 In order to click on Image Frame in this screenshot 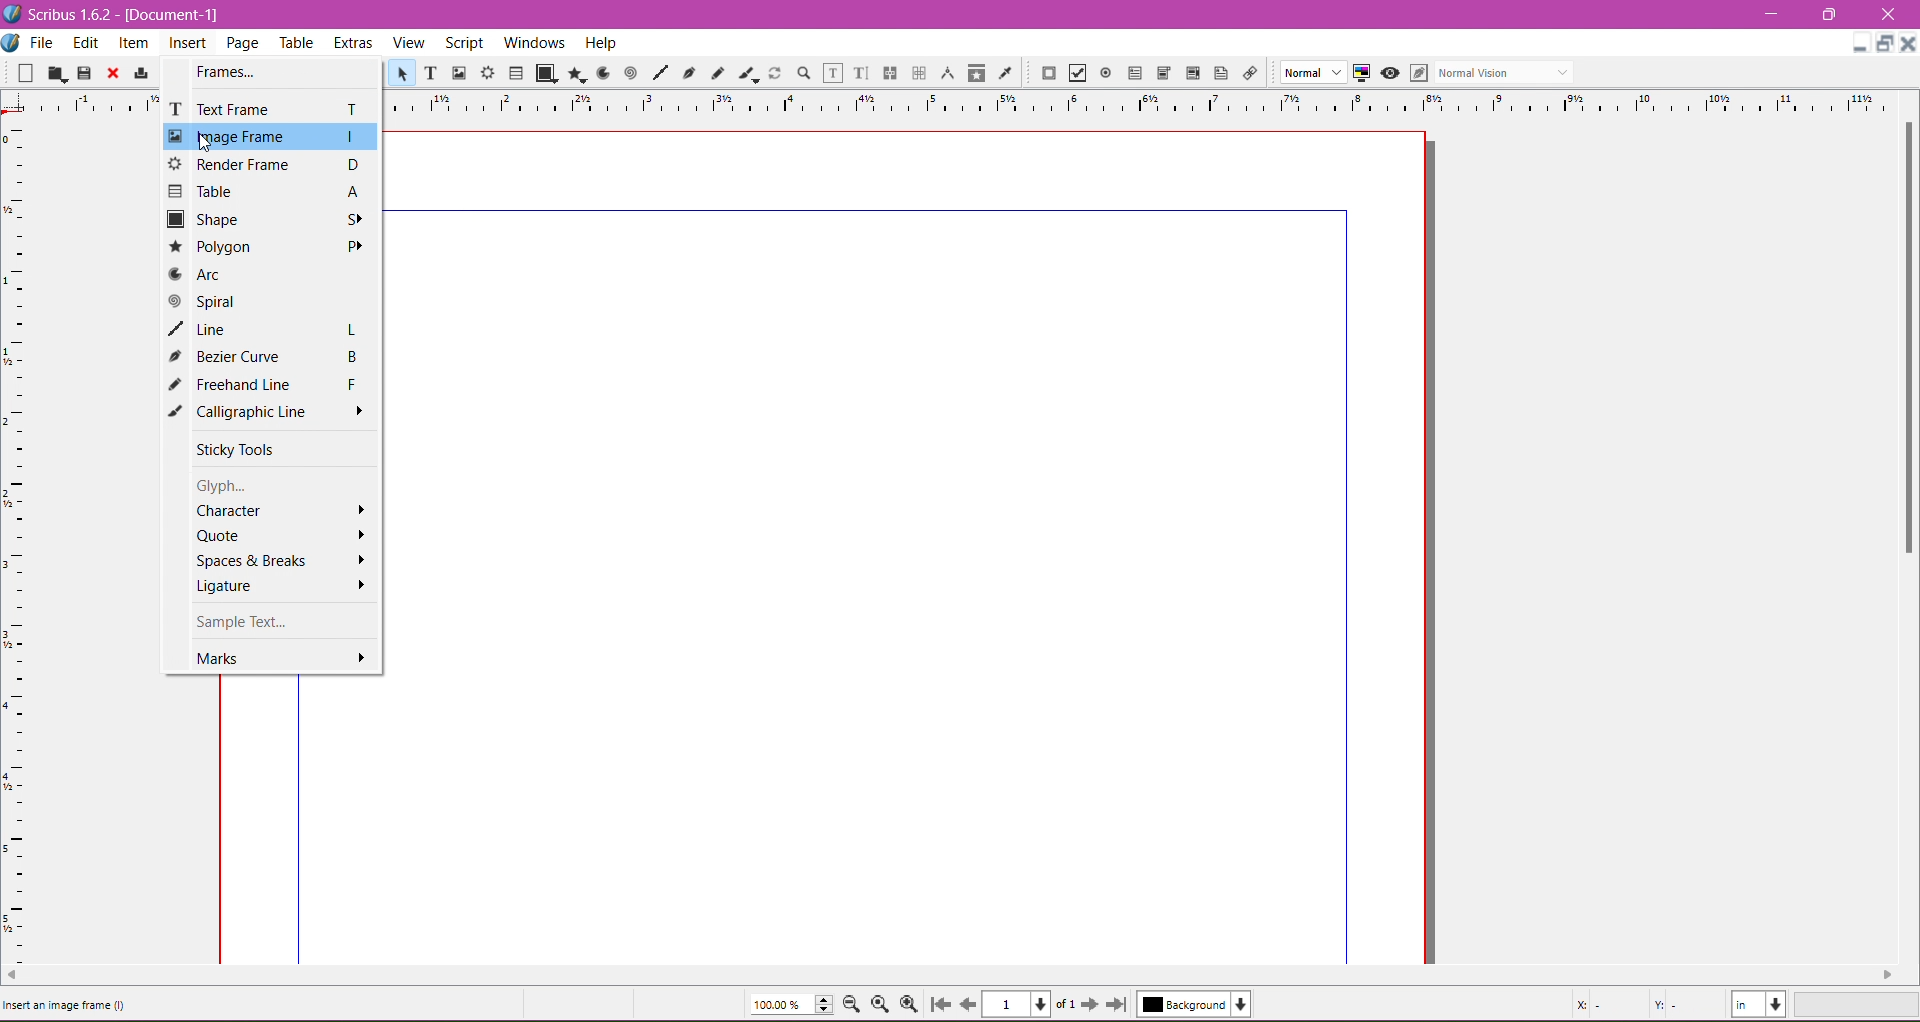, I will do `click(269, 136)`.